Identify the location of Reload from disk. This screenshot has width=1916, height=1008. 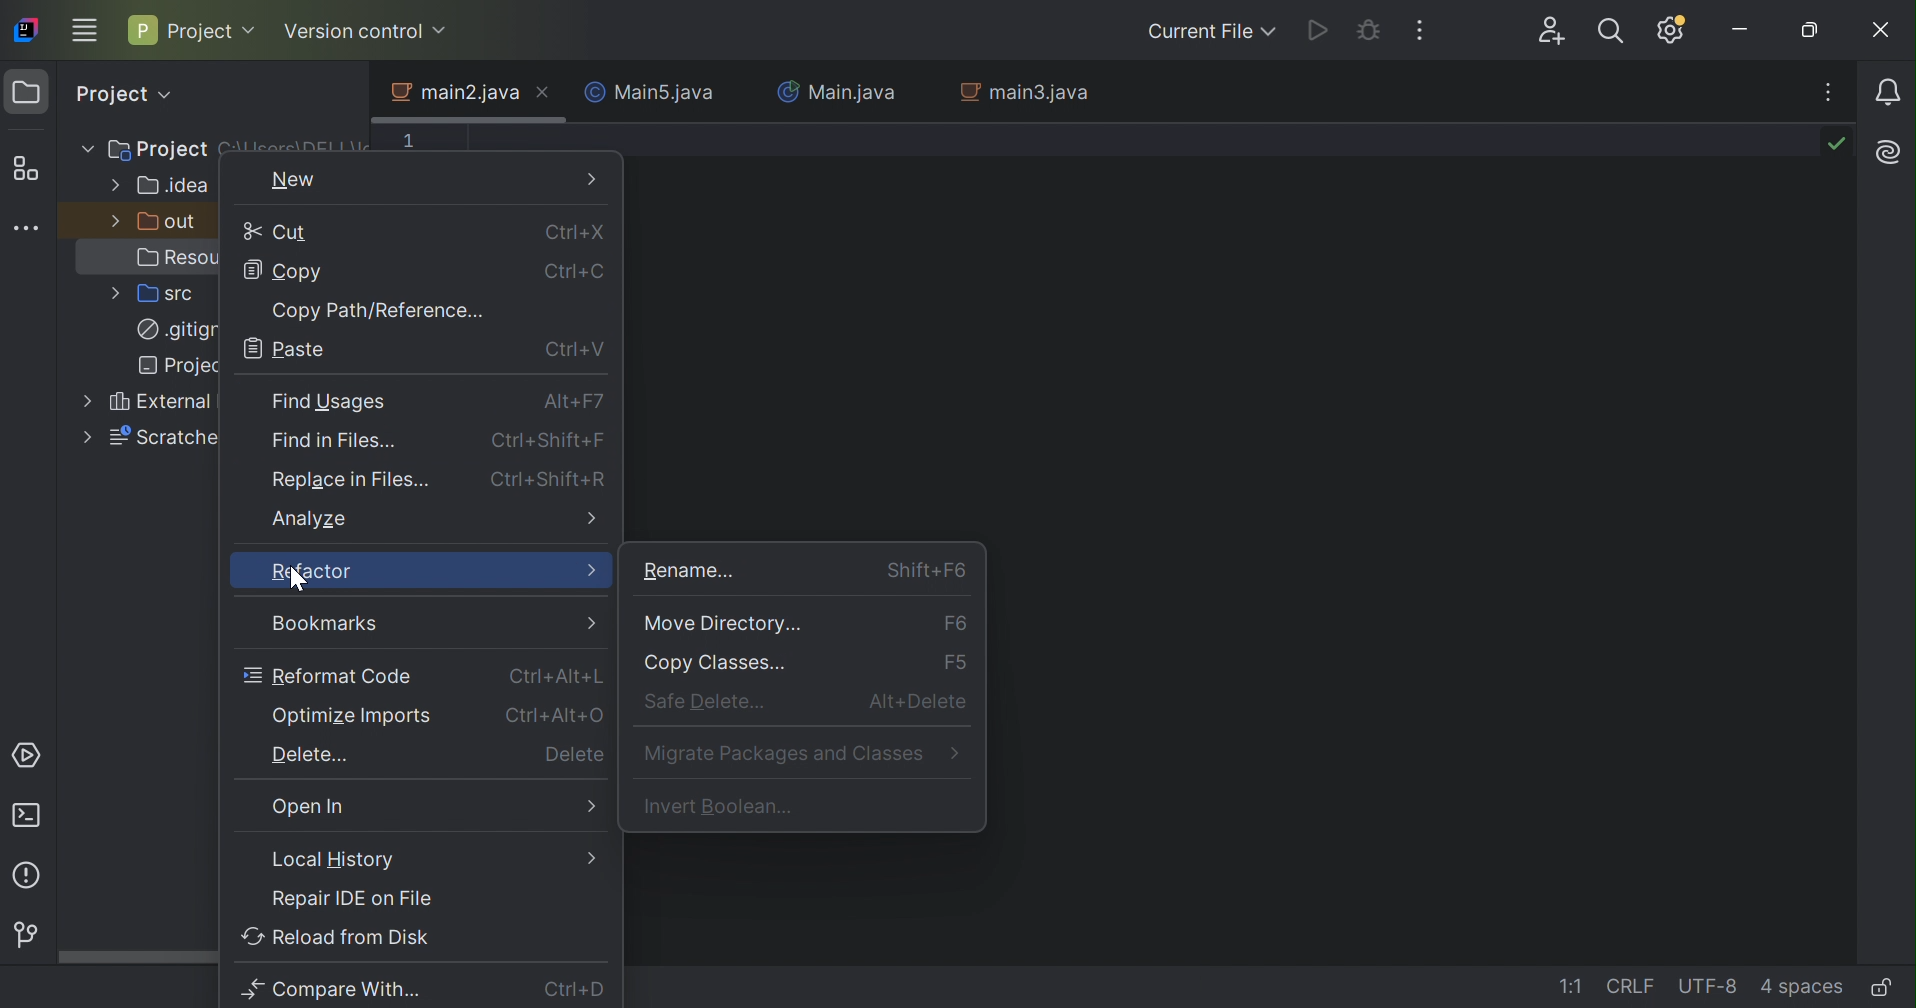
(340, 936).